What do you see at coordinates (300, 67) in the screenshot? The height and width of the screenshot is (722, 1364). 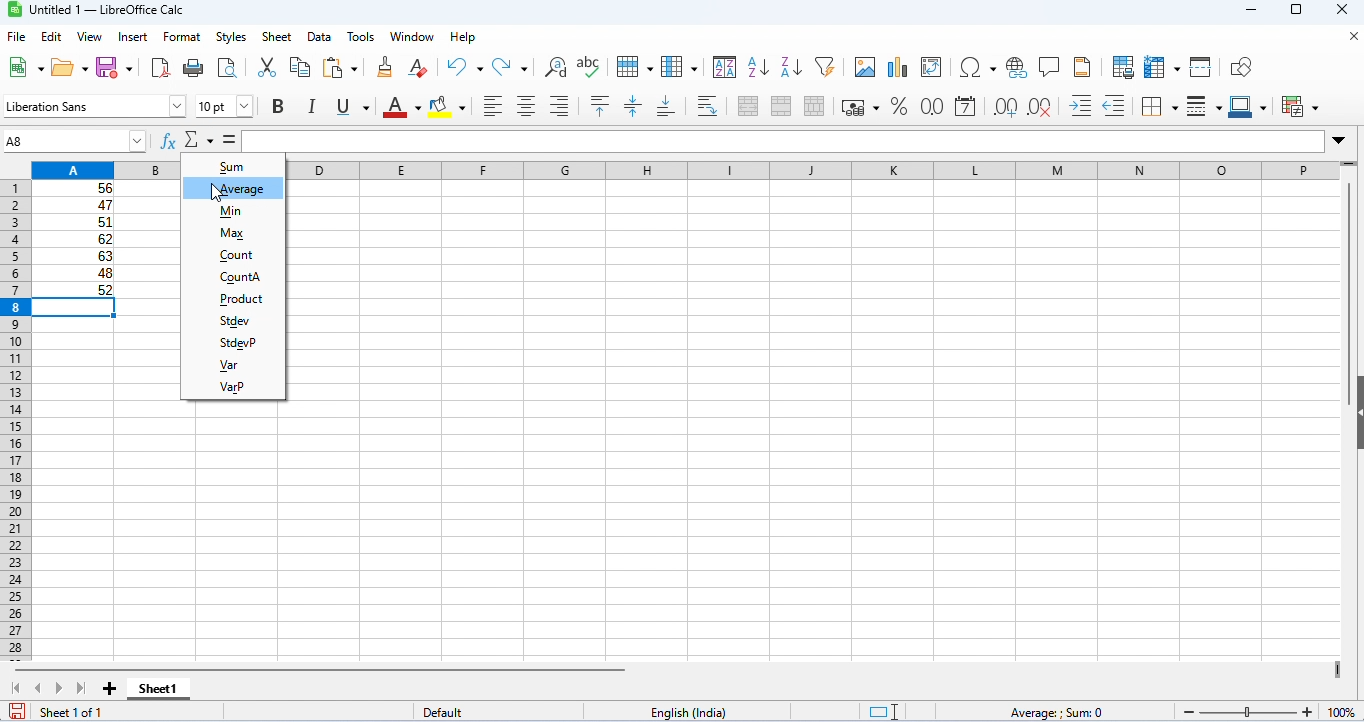 I see `copy` at bounding box center [300, 67].